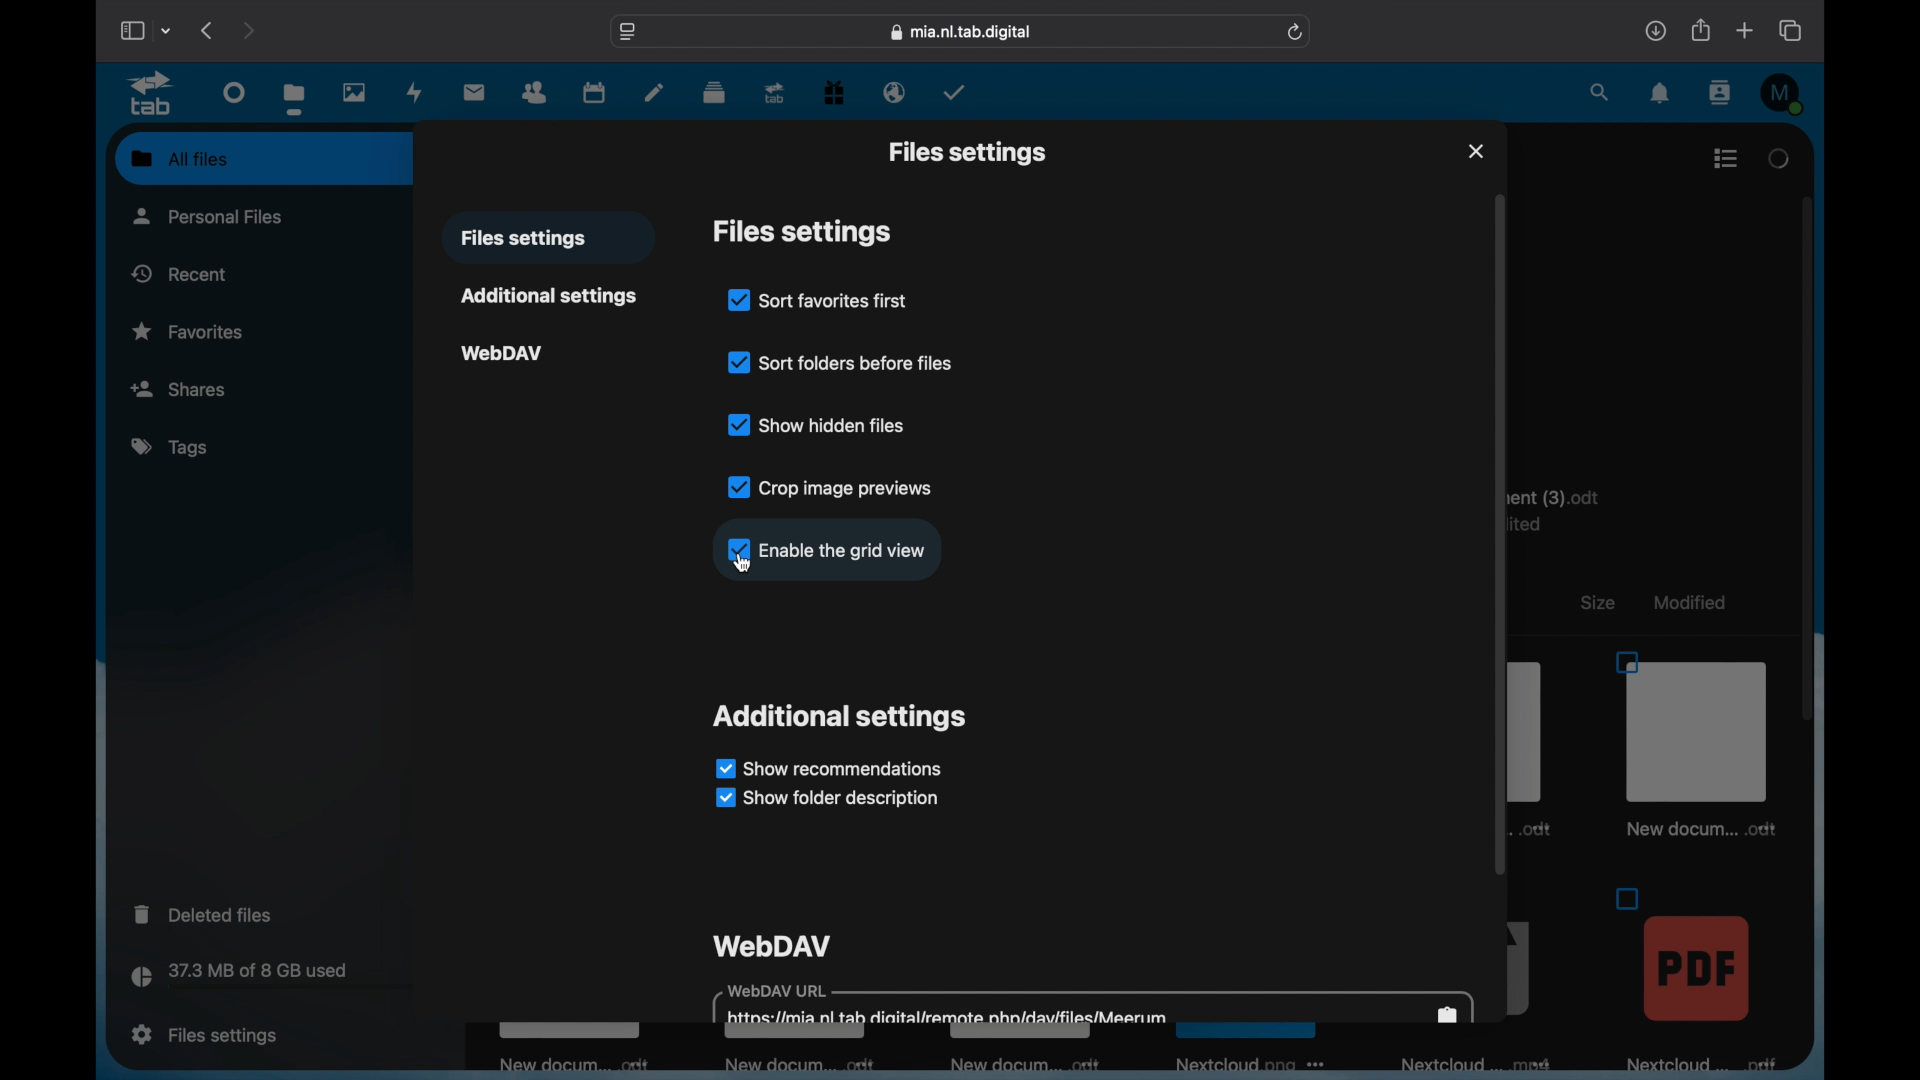 The width and height of the screenshot is (1920, 1080). I want to click on files settings, so click(523, 239).